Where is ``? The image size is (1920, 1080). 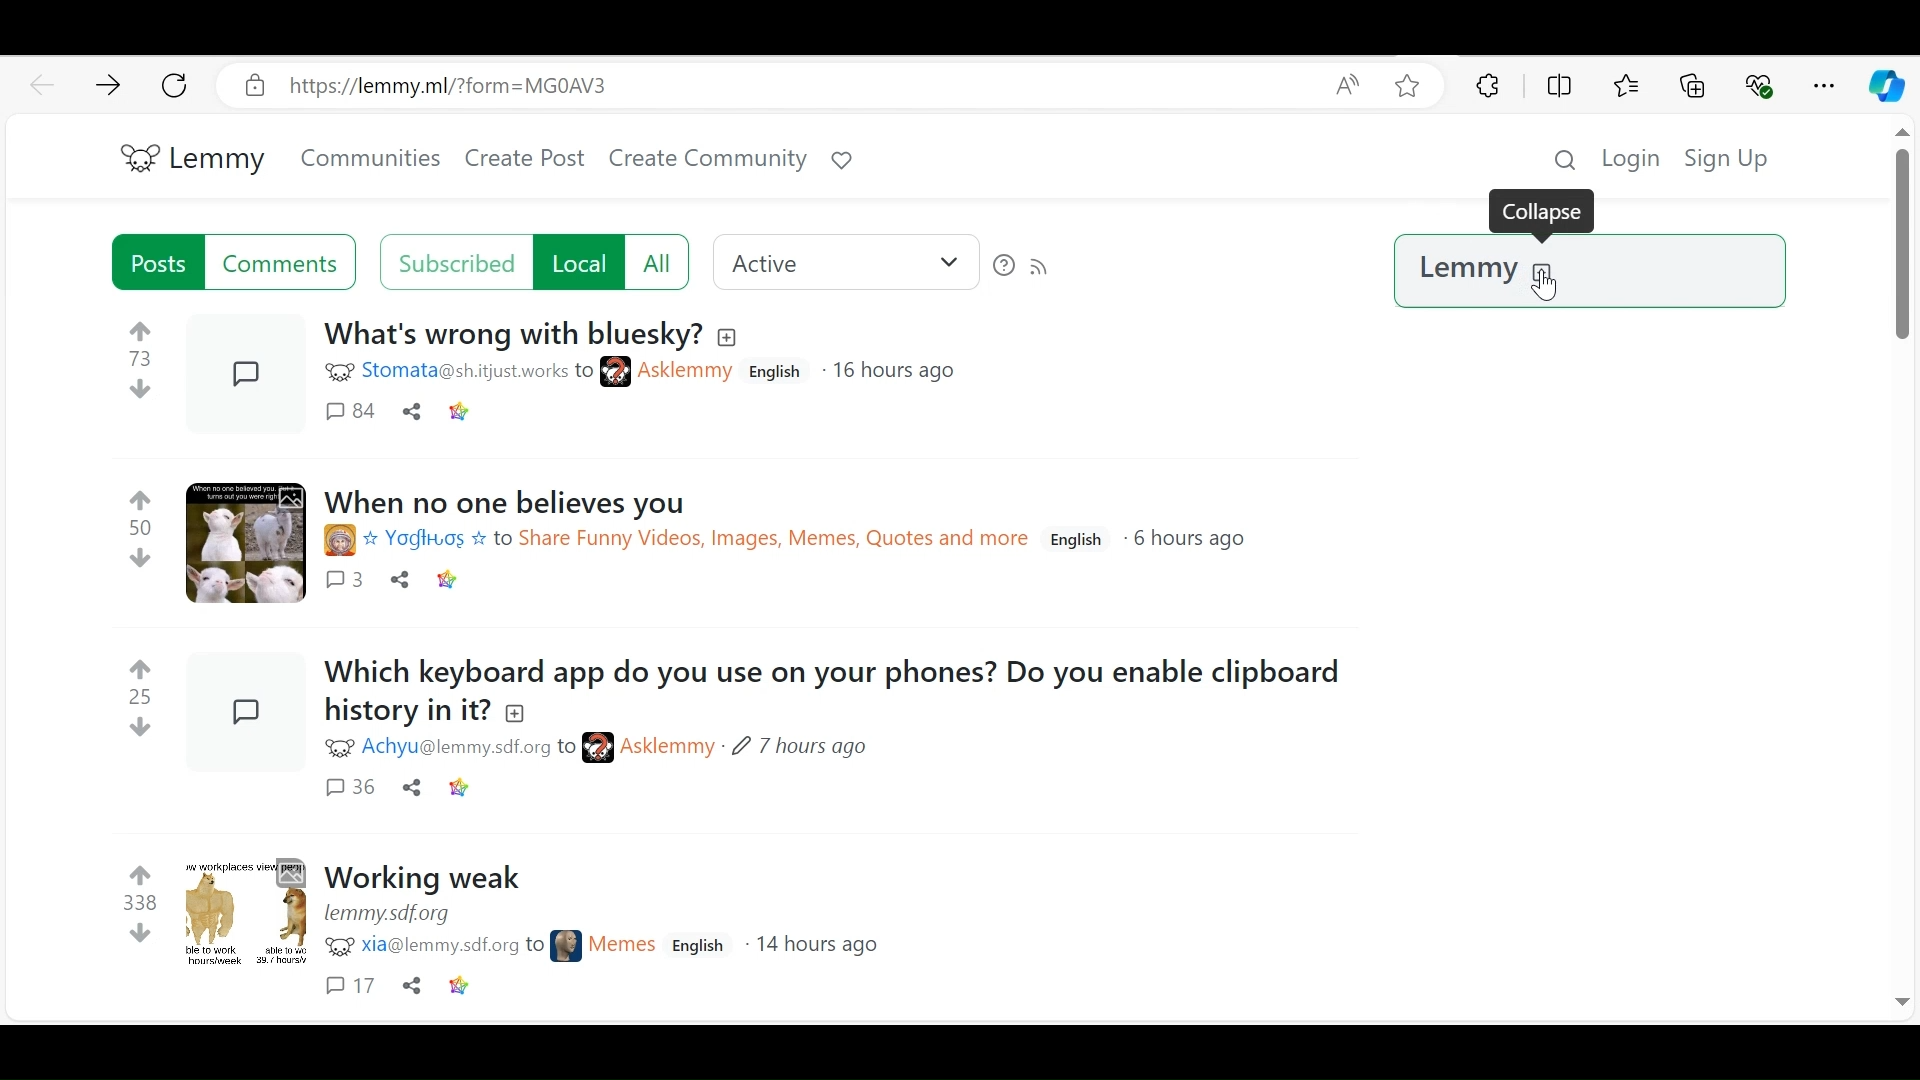  is located at coordinates (351, 988).